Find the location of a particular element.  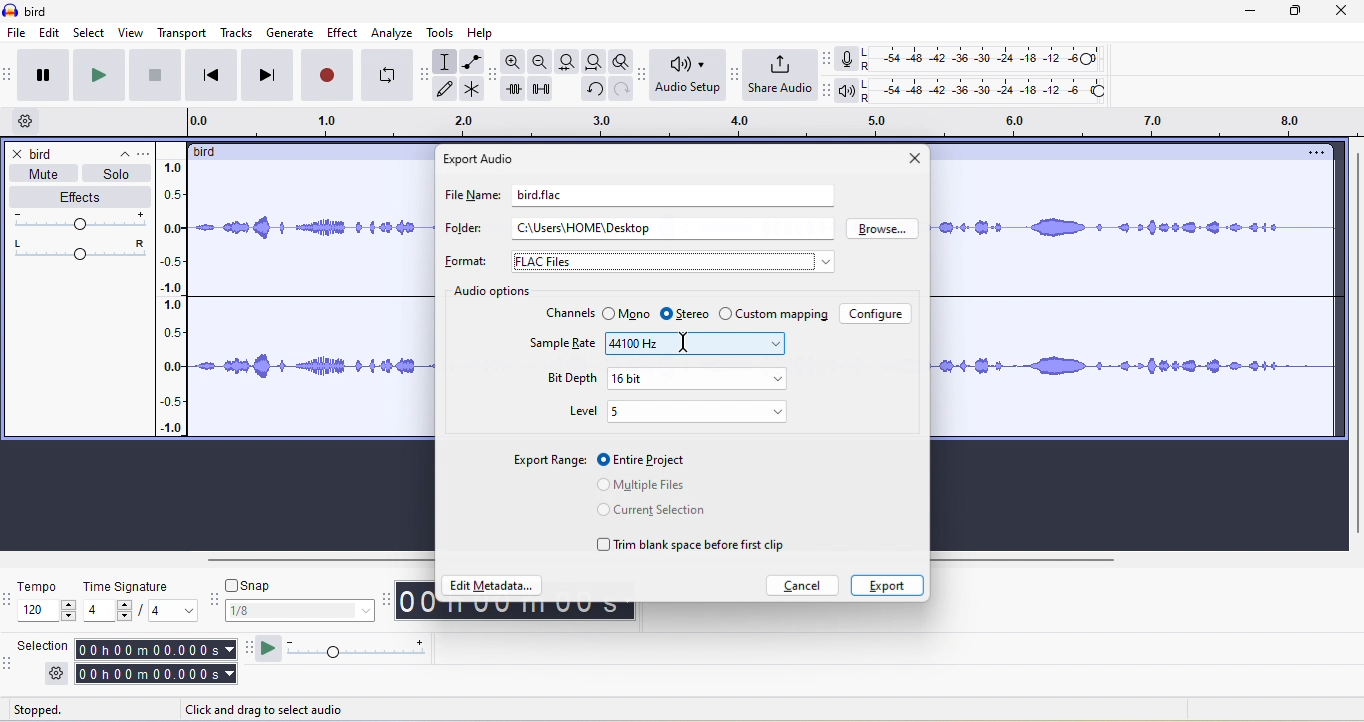

close is located at coordinates (913, 160).